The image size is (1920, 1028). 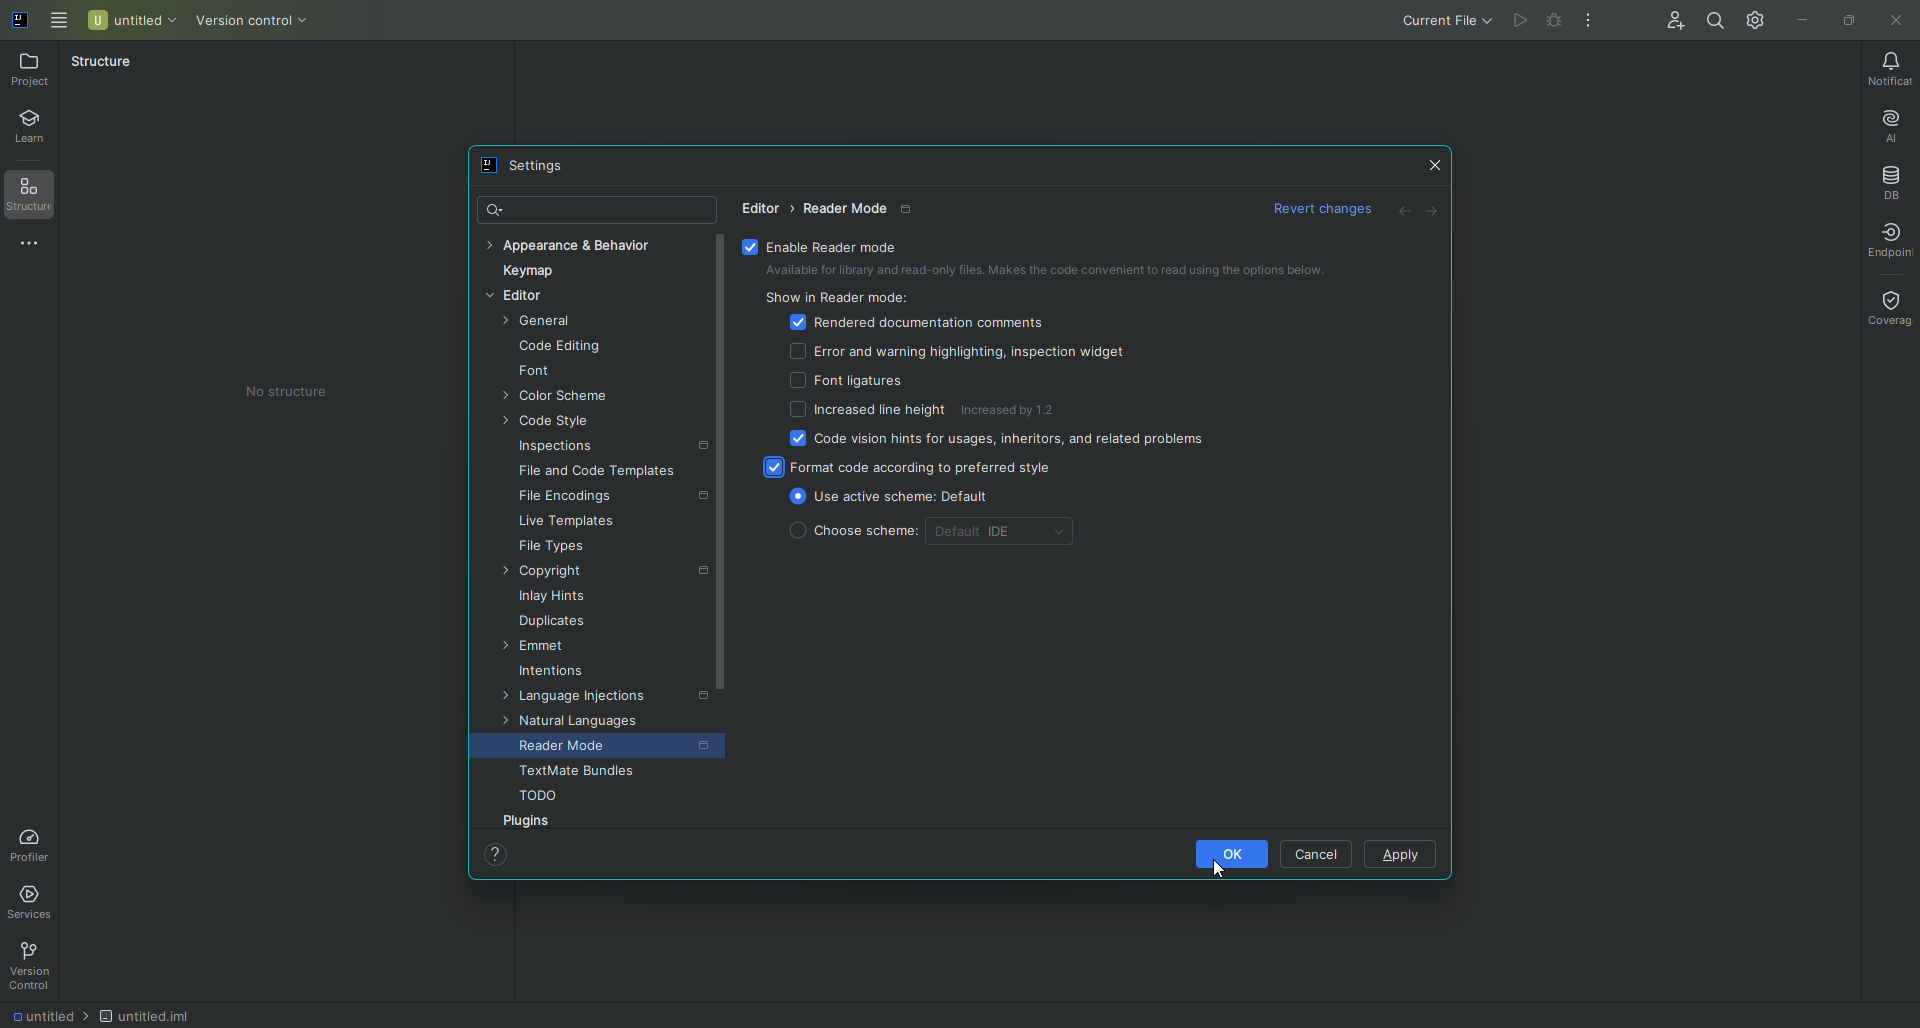 I want to click on Services, so click(x=31, y=905).